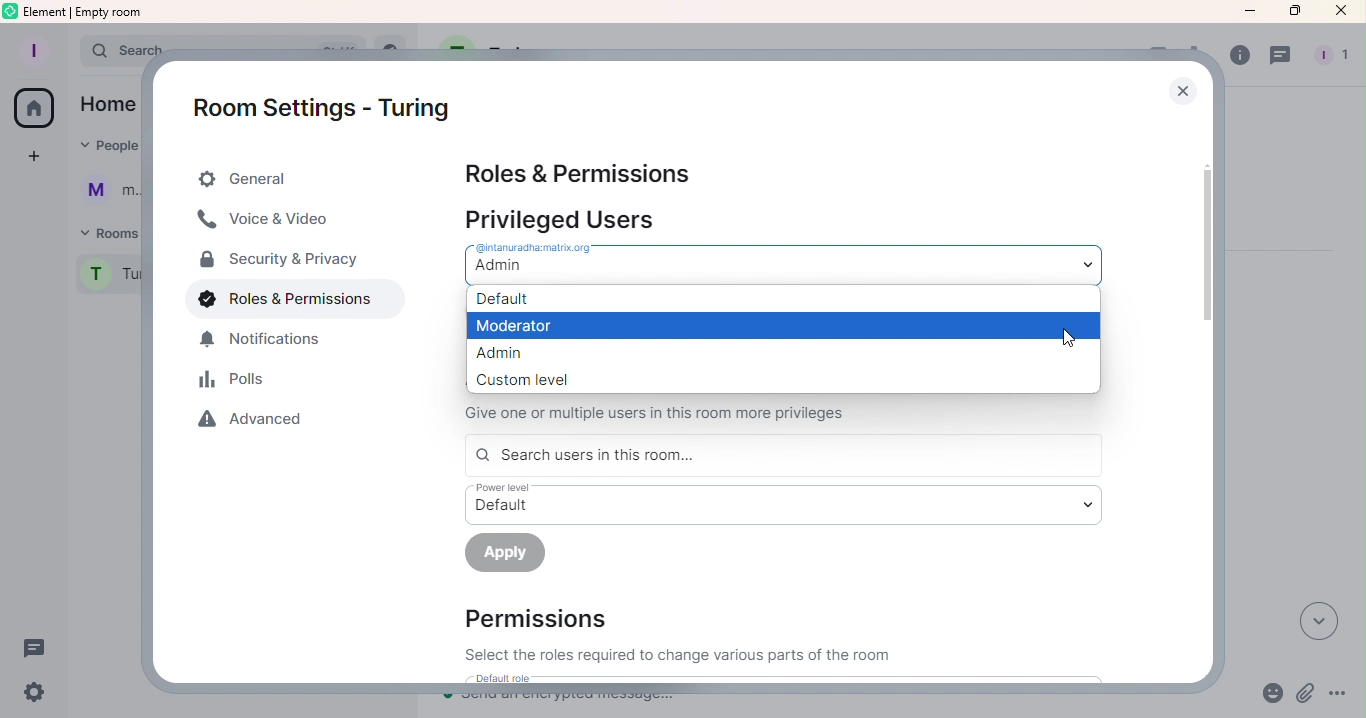  Describe the element at coordinates (674, 635) in the screenshot. I see `Permissions` at that location.